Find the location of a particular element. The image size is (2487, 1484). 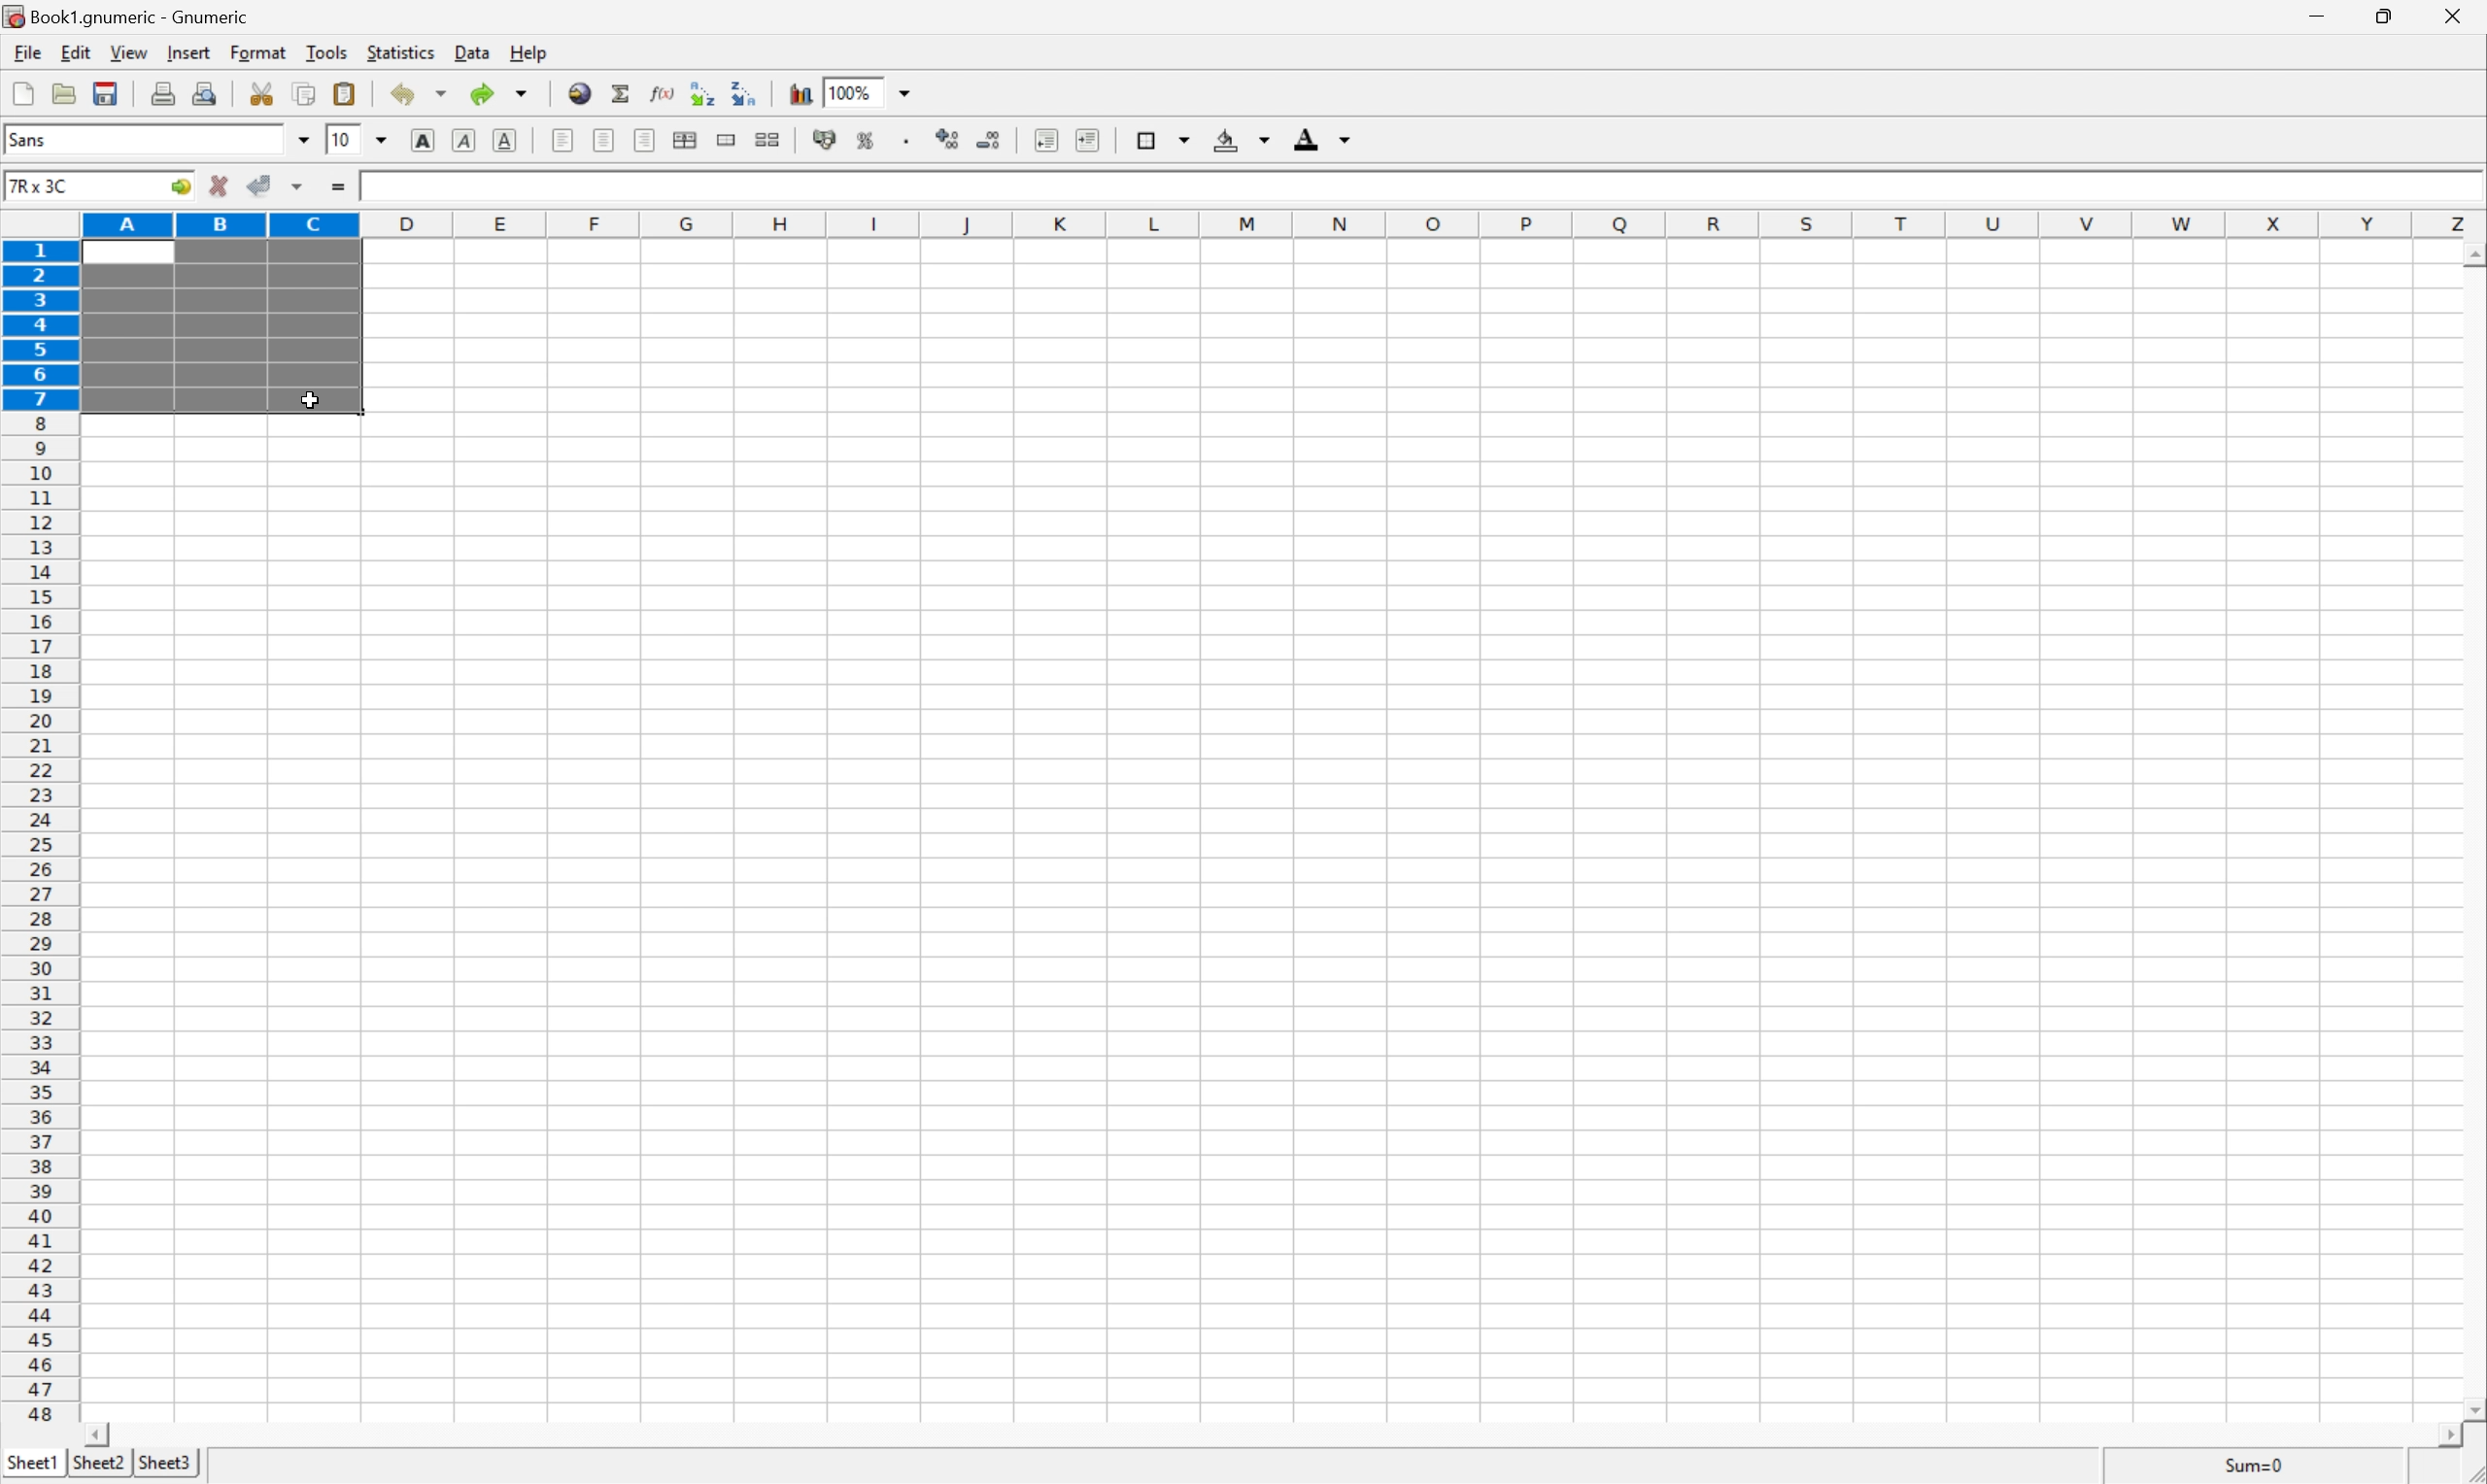

7R×3C is located at coordinates (76, 186).